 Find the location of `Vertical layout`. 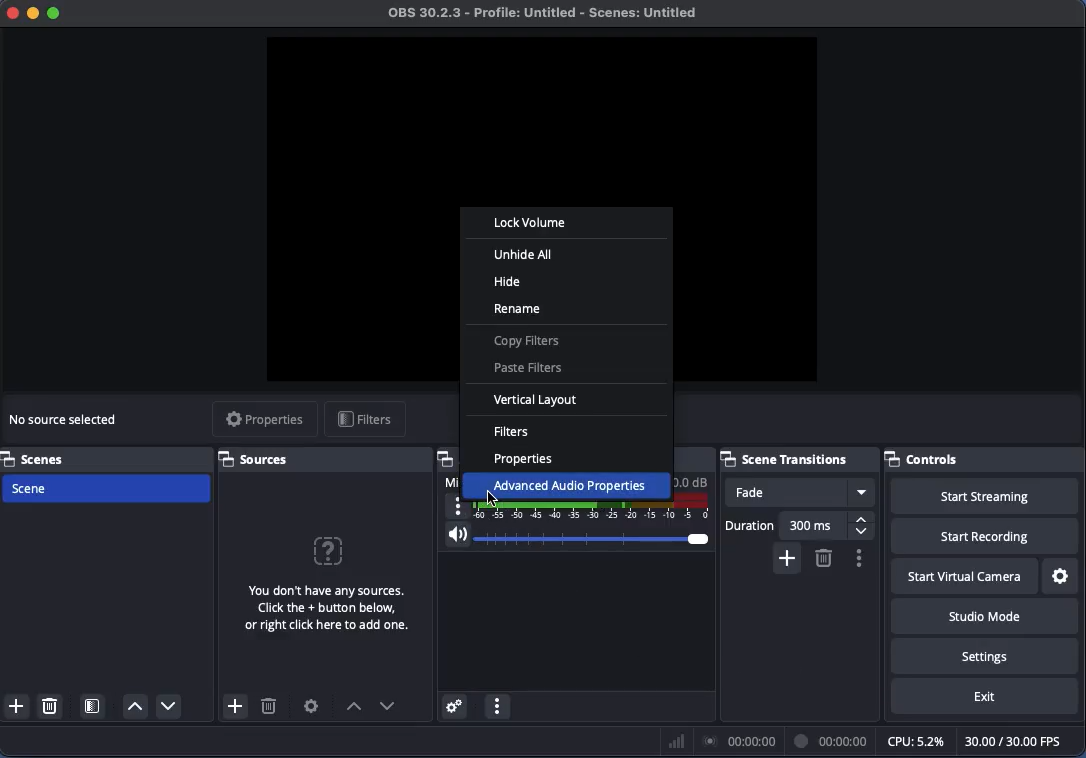

Vertical layout is located at coordinates (542, 403).